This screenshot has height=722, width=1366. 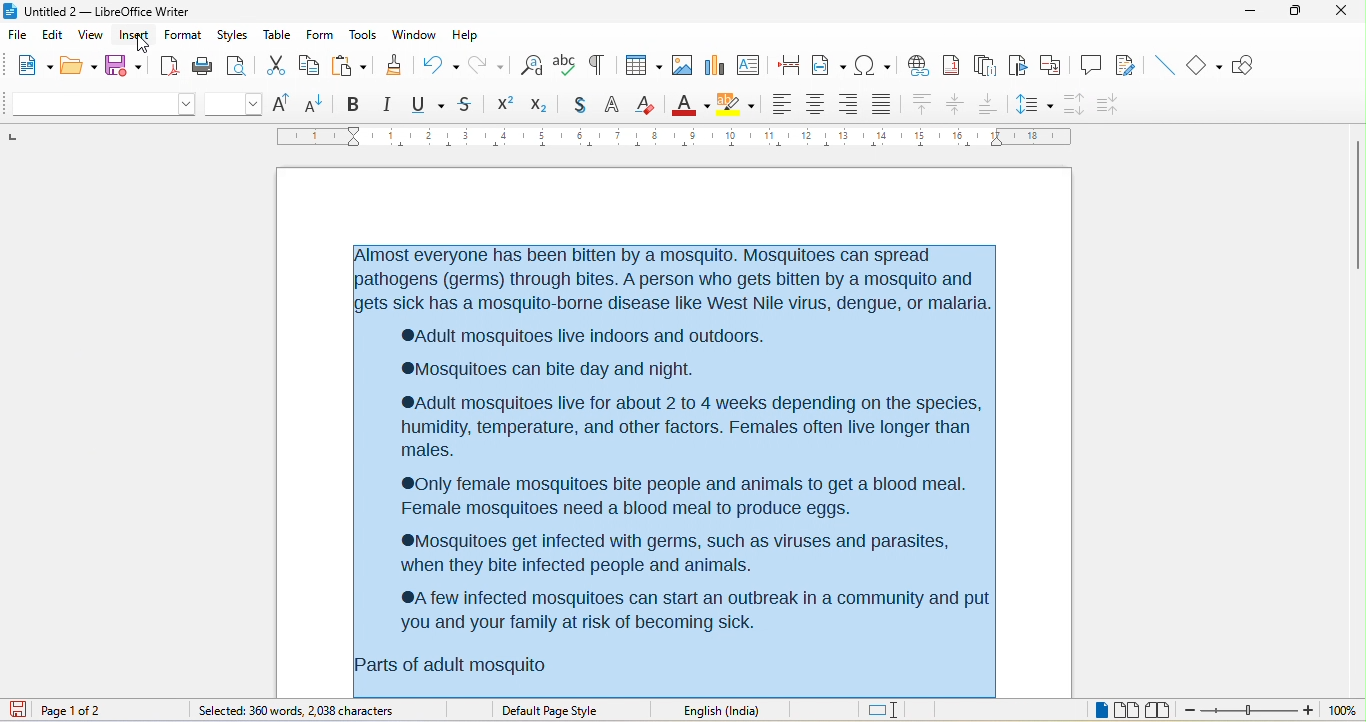 I want to click on standard selection, so click(x=890, y=710).